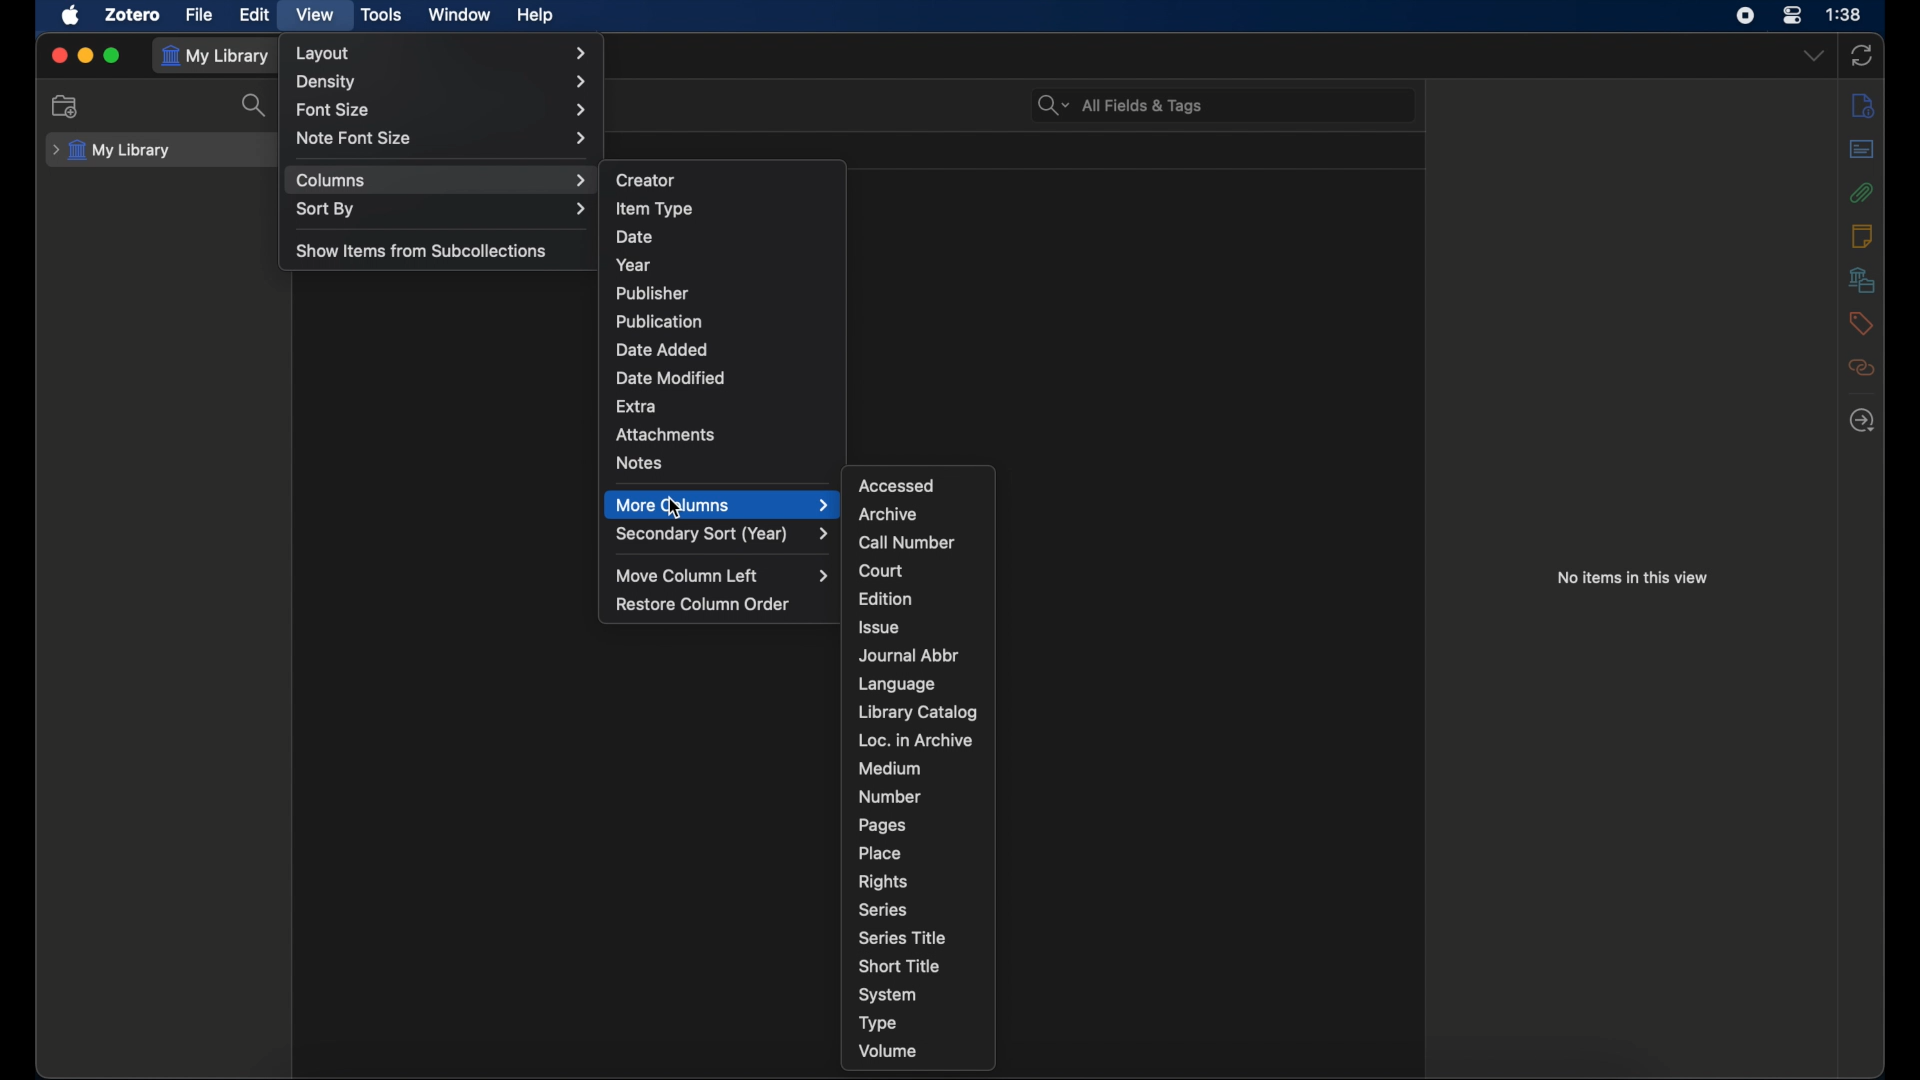  What do you see at coordinates (200, 15) in the screenshot?
I see `file` at bounding box center [200, 15].